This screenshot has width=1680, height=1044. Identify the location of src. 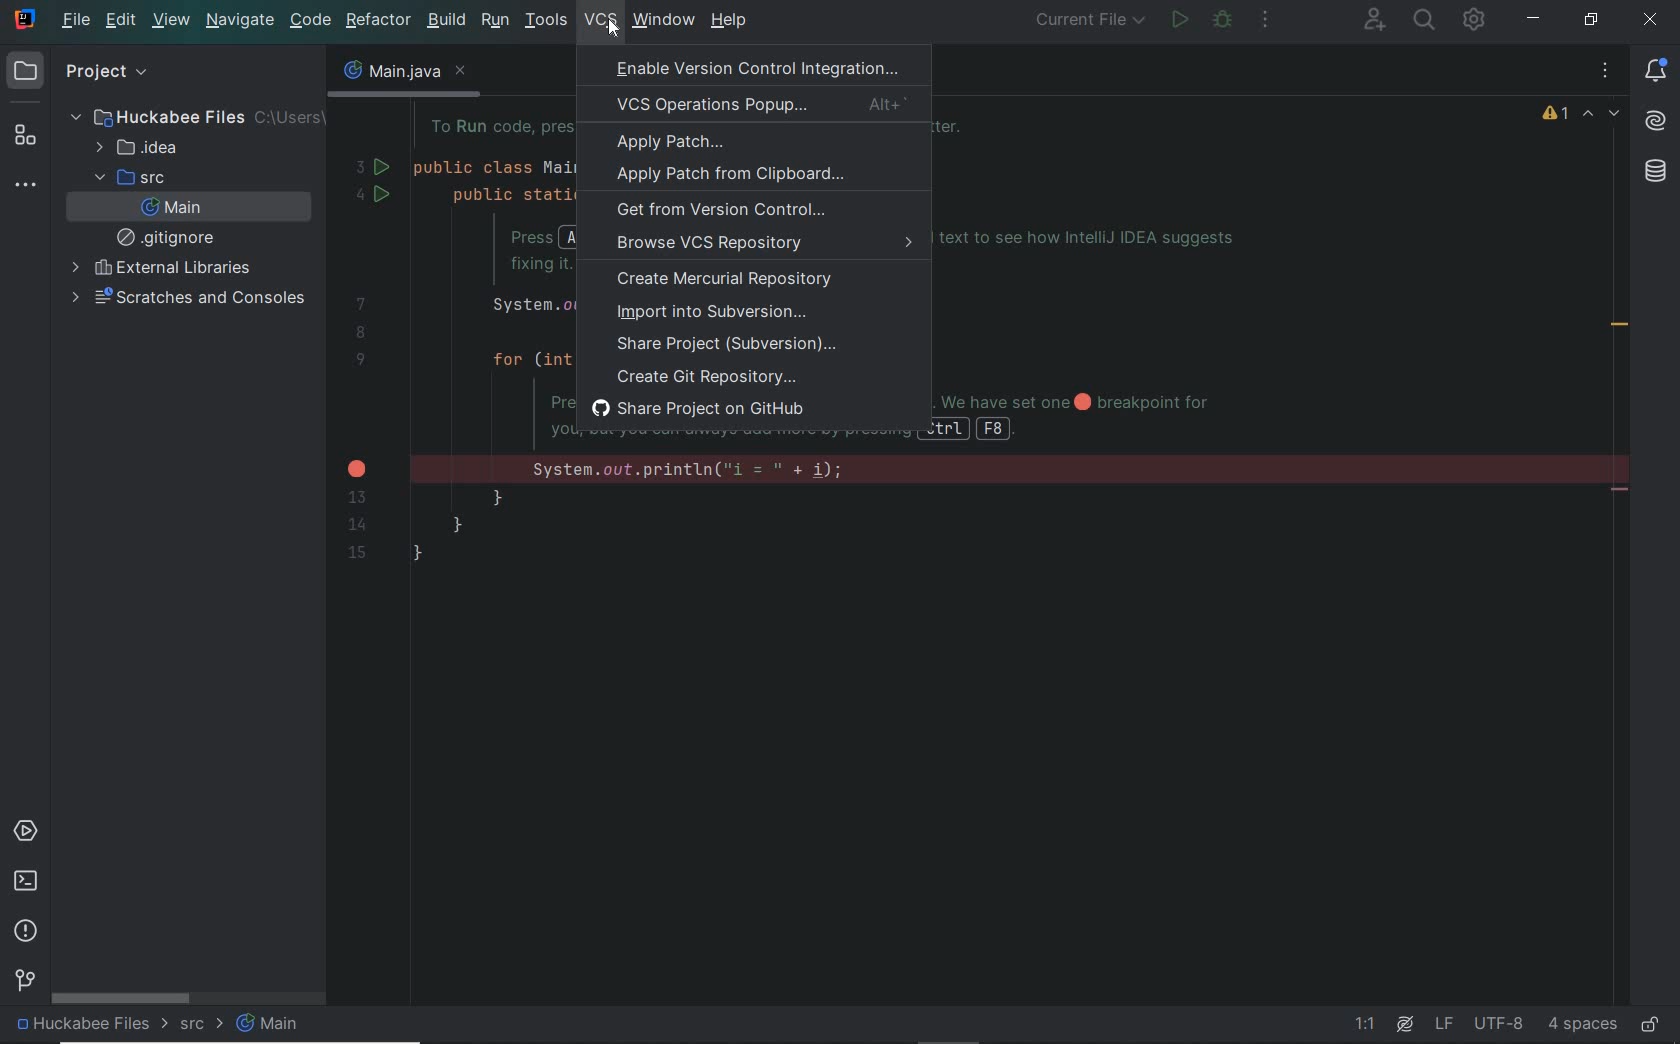
(201, 1026).